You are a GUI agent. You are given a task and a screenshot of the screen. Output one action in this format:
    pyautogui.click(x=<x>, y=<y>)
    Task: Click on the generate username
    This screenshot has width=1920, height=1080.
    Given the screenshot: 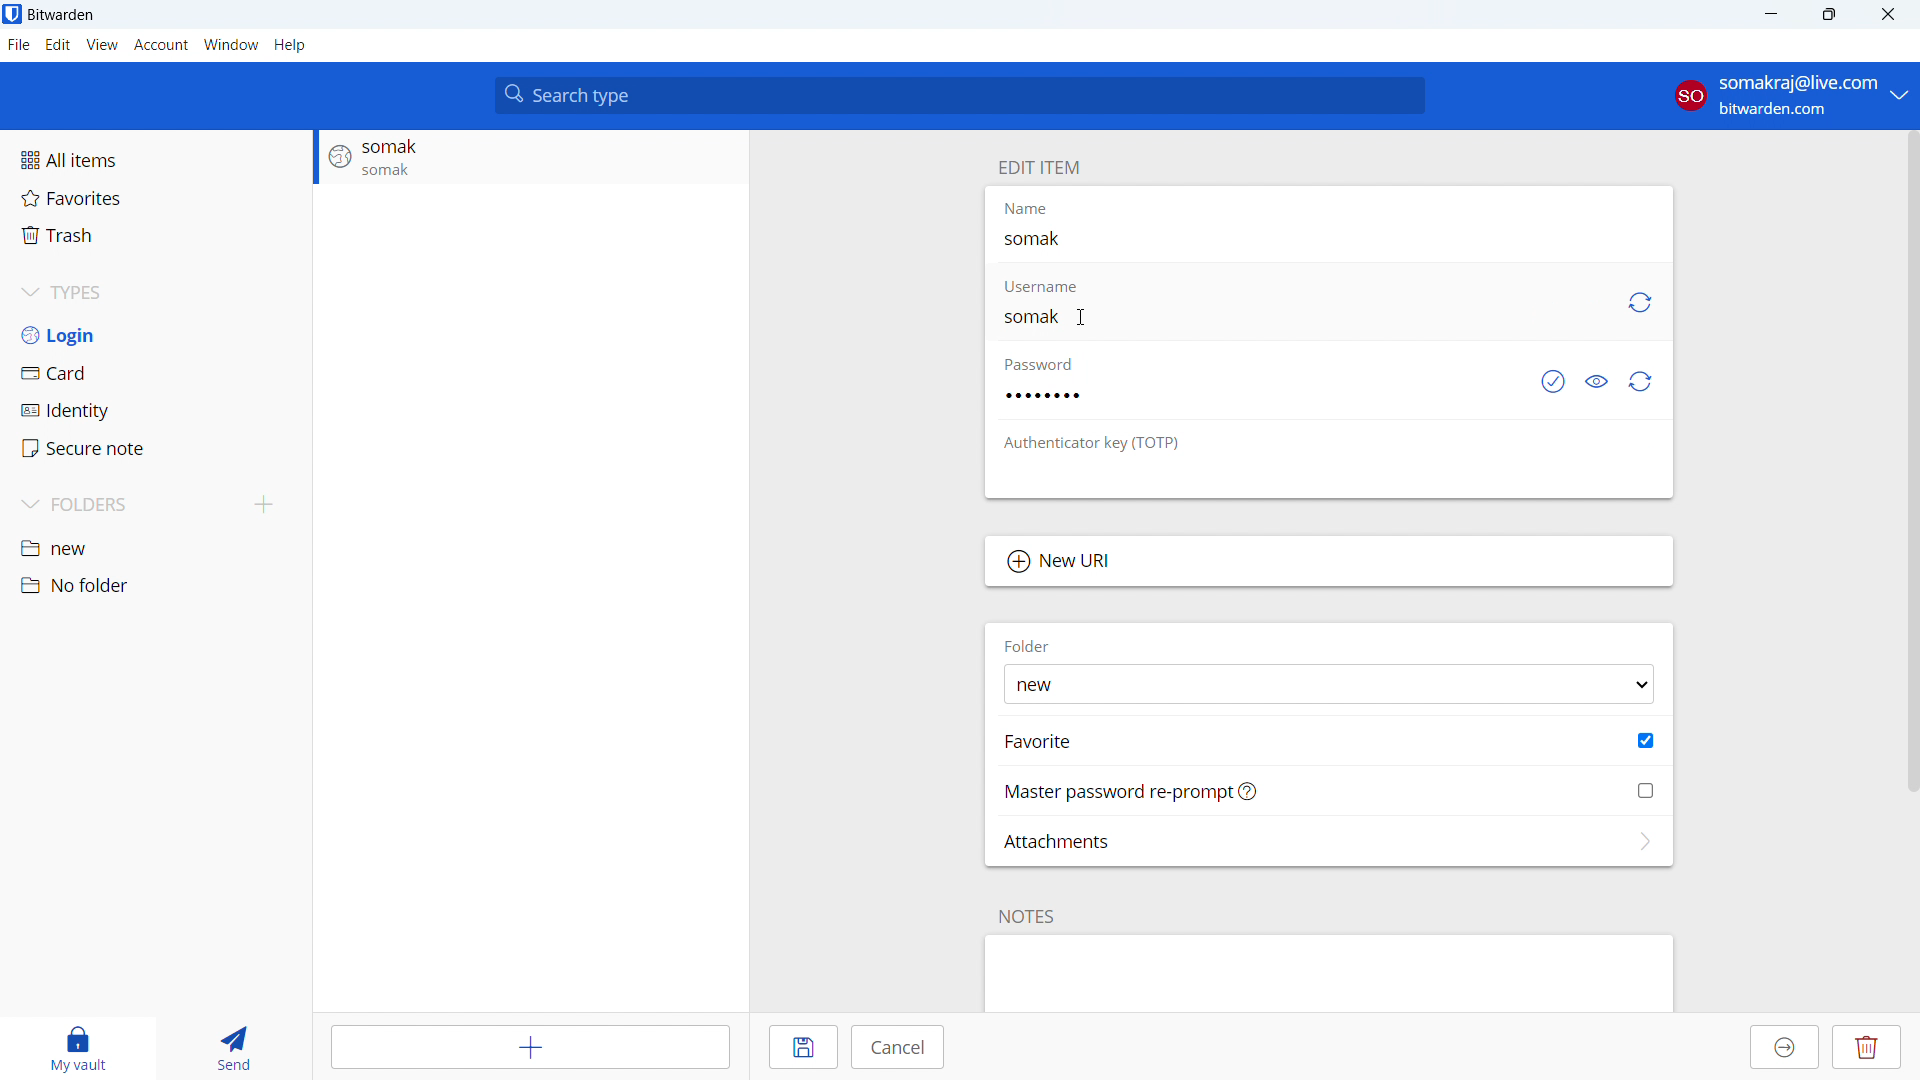 What is the action you would take?
    pyautogui.click(x=1638, y=303)
    